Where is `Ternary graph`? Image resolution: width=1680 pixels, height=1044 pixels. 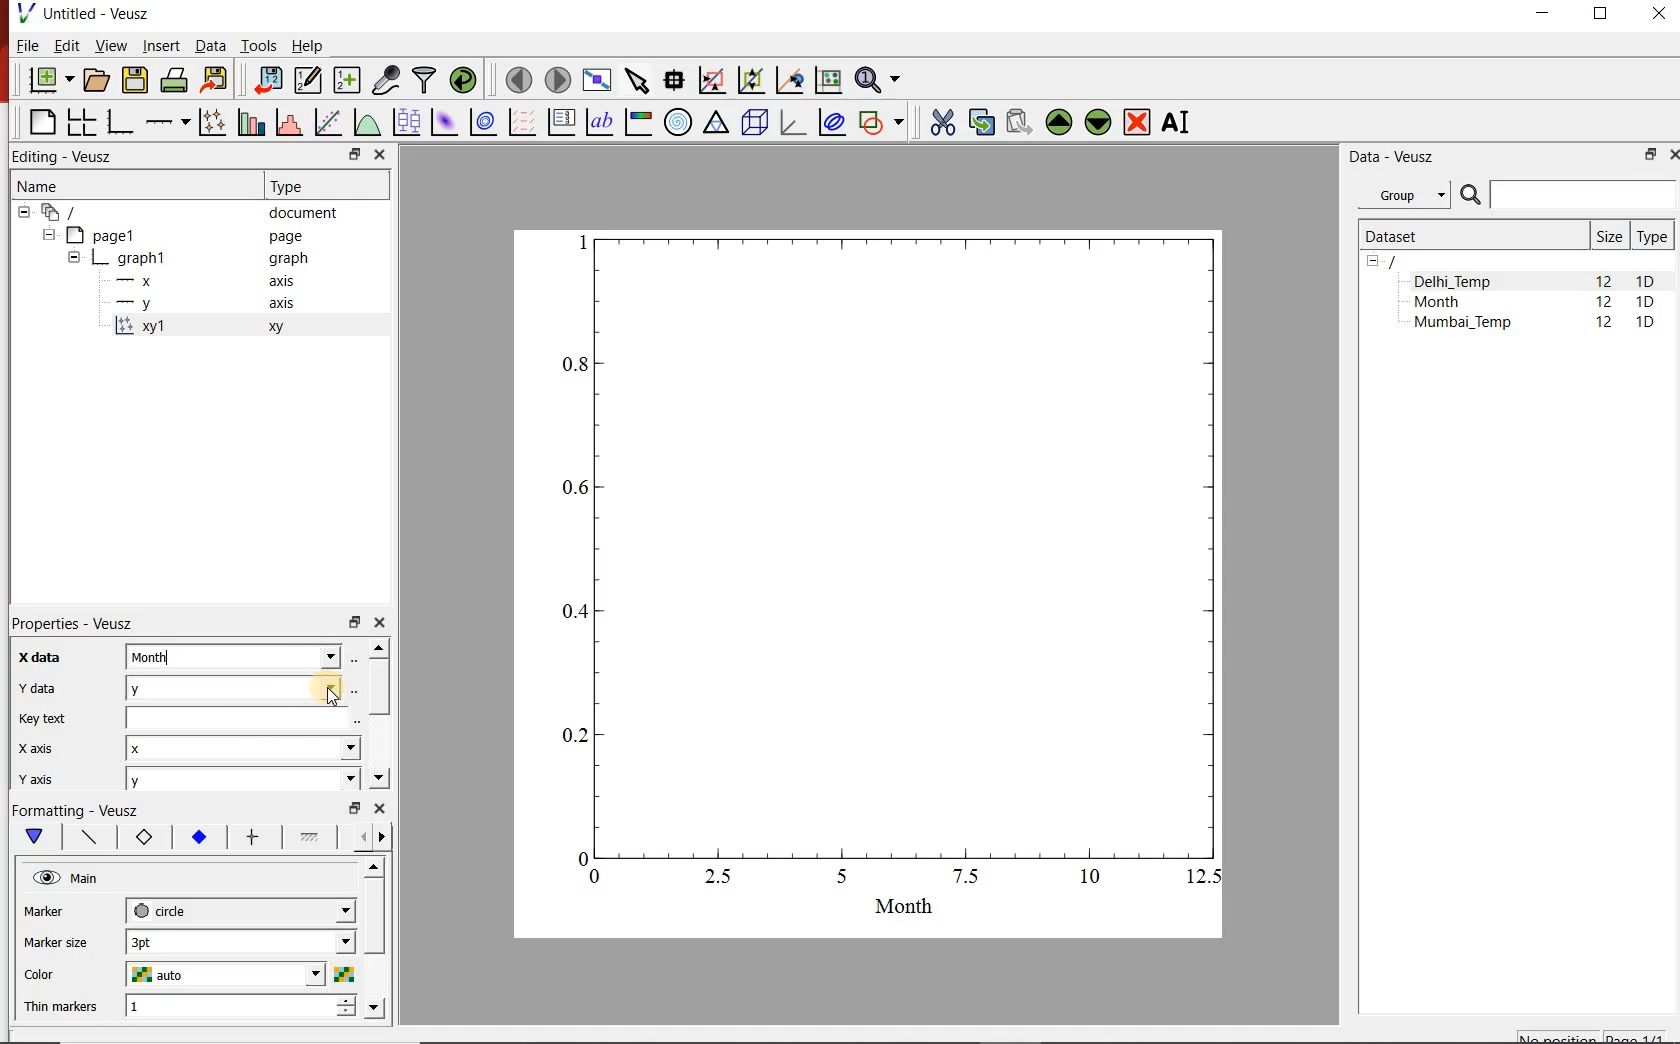
Ternary graph is located at coordinates (716, 124).